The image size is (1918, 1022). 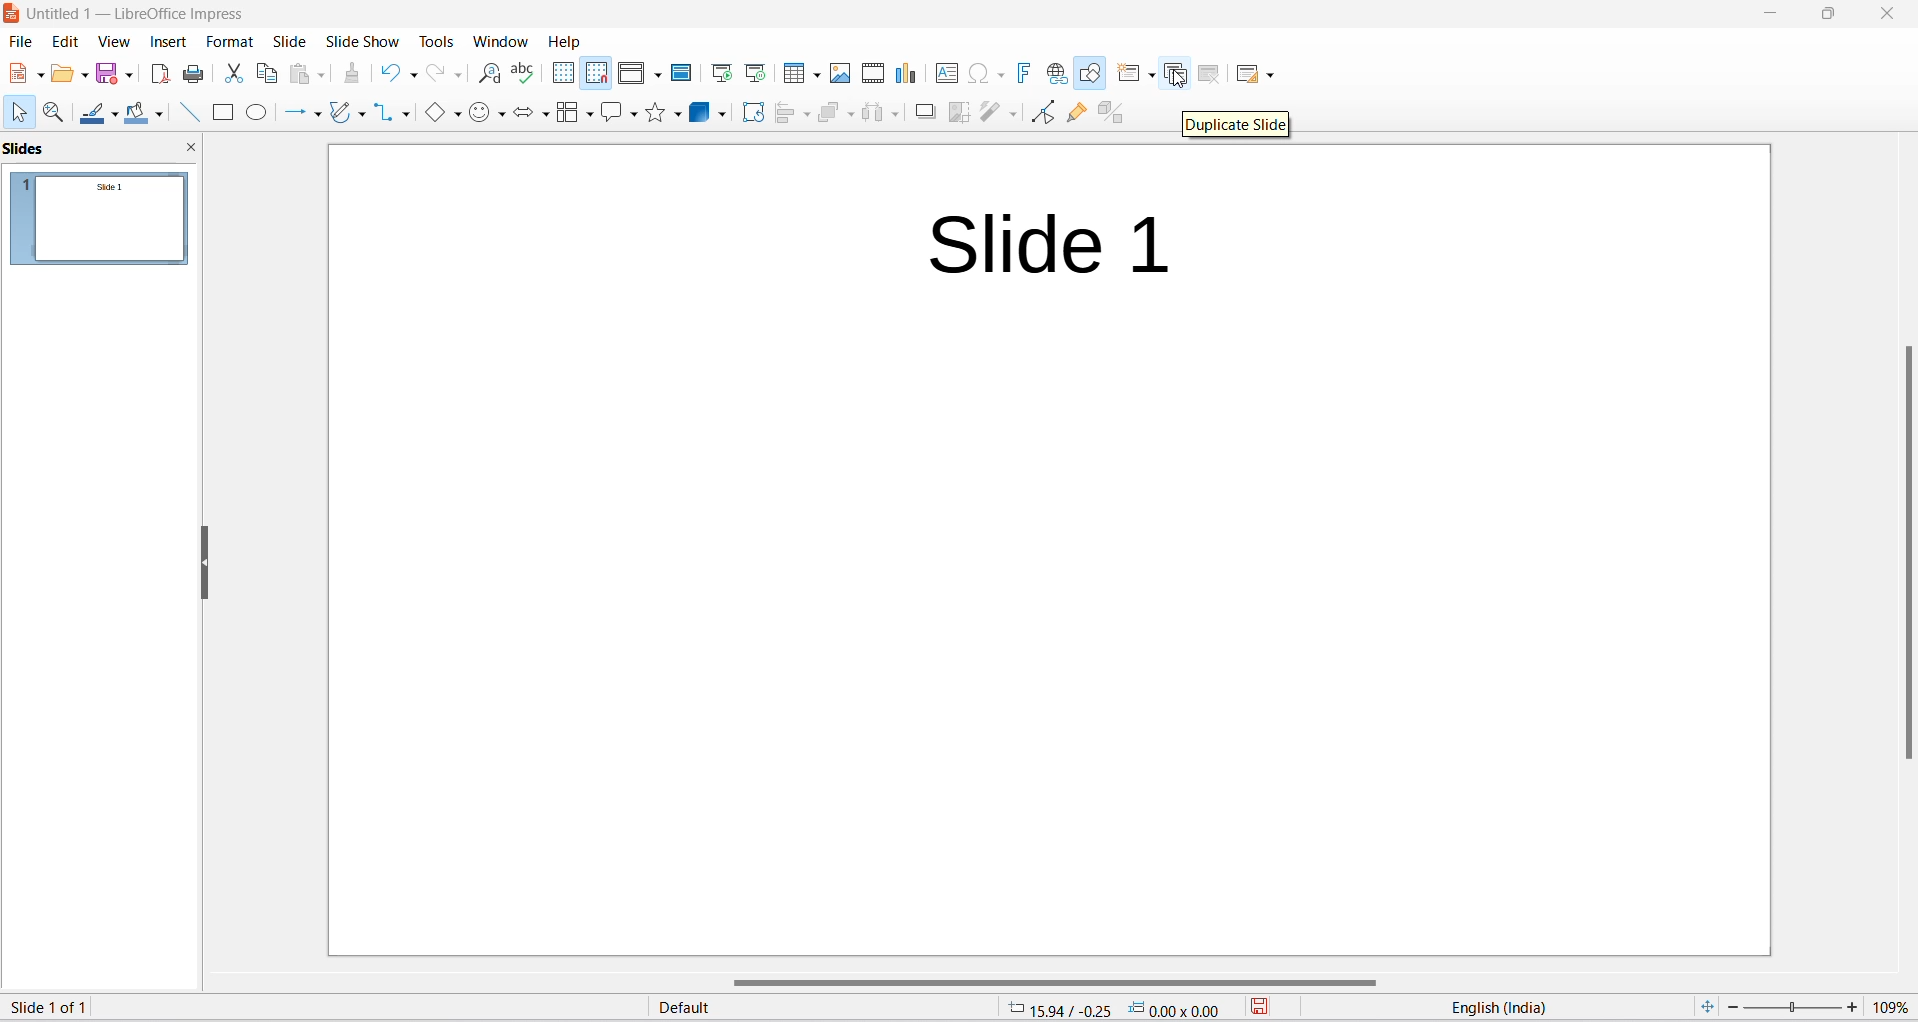 What do you see at coordinates (286, 41) in the screenshot?
I see `slide` at bounding box center [286, 41].